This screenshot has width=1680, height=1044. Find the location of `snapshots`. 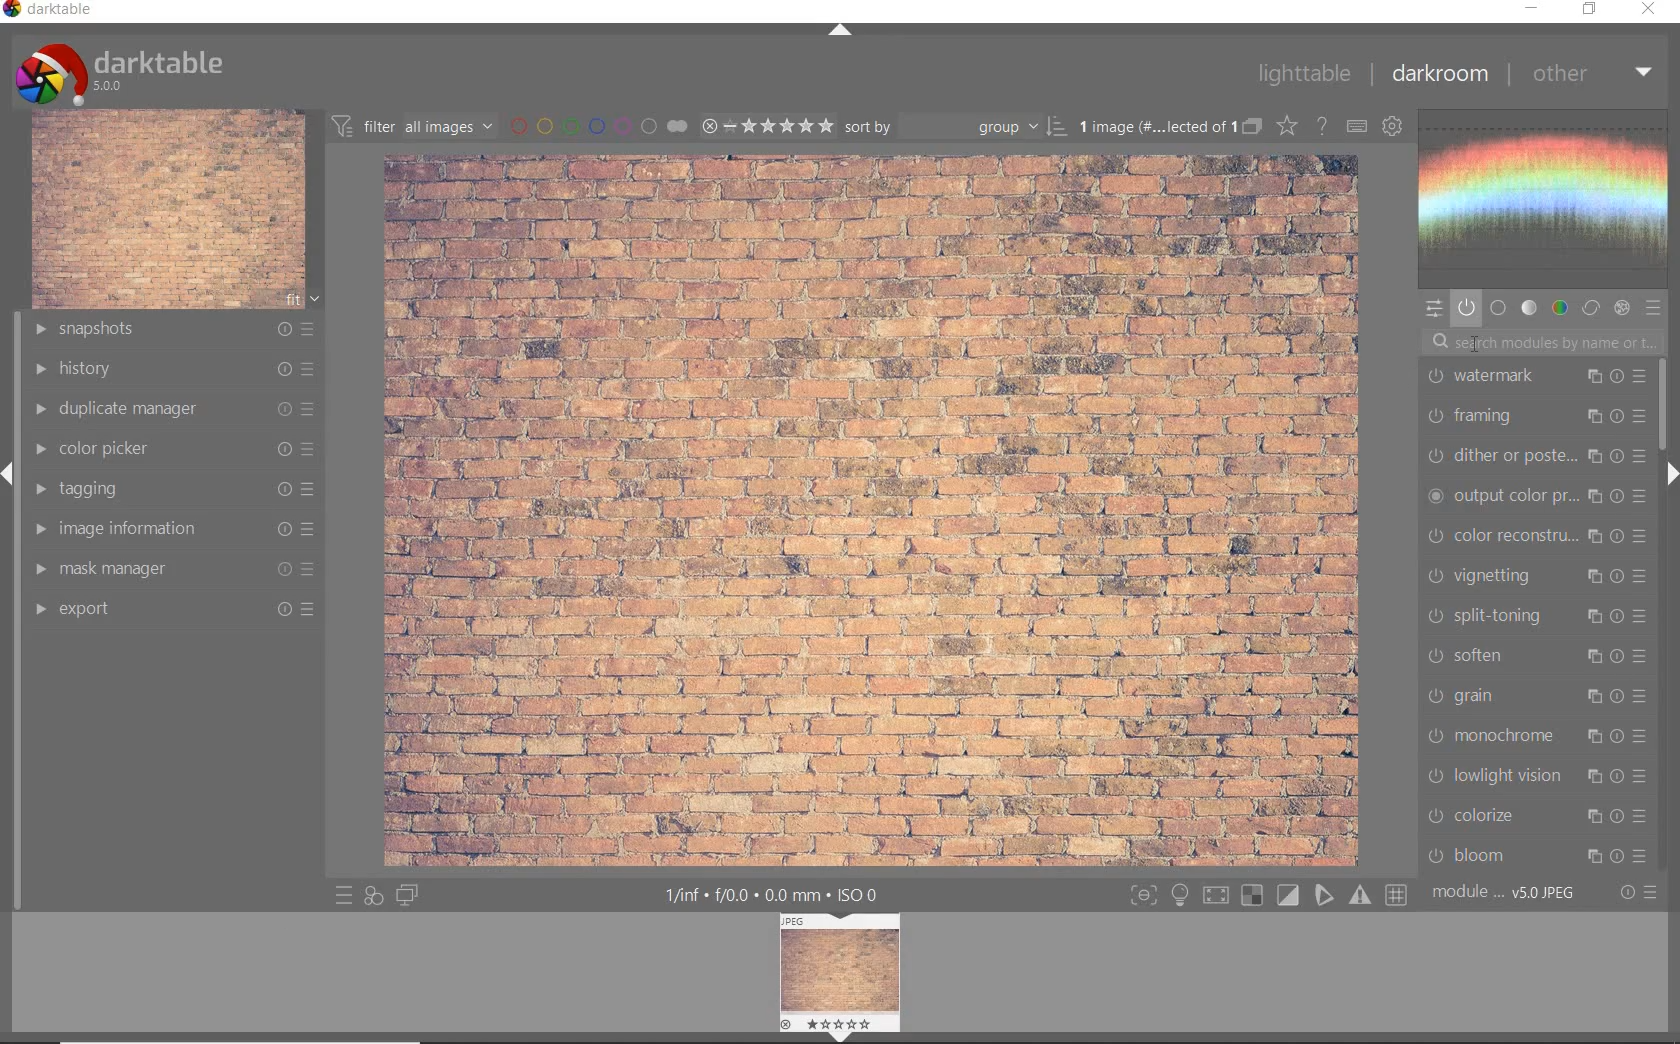

snapshots is located at coordinates (175, 330).